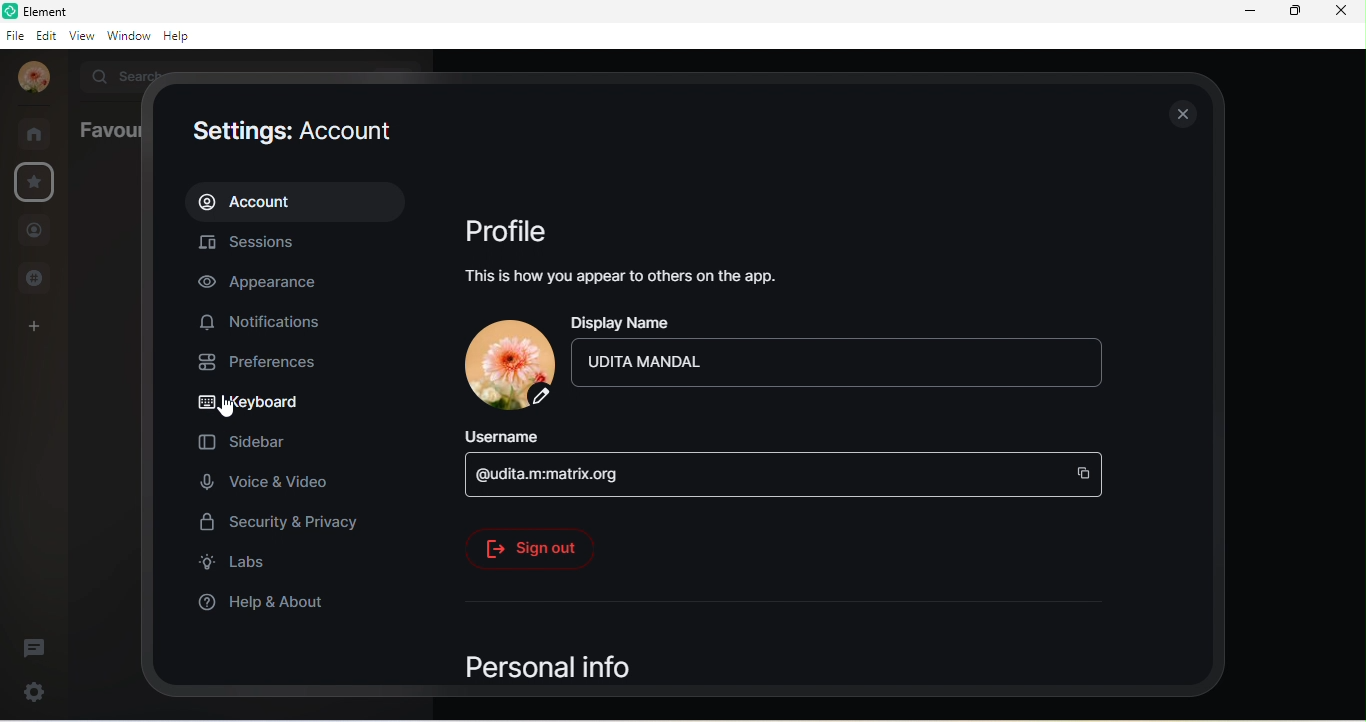 The image size is (1366, 722). What do you see at coordinates (292, 202) in the screenshot?
I see `account` at bounding box center [292, 202].